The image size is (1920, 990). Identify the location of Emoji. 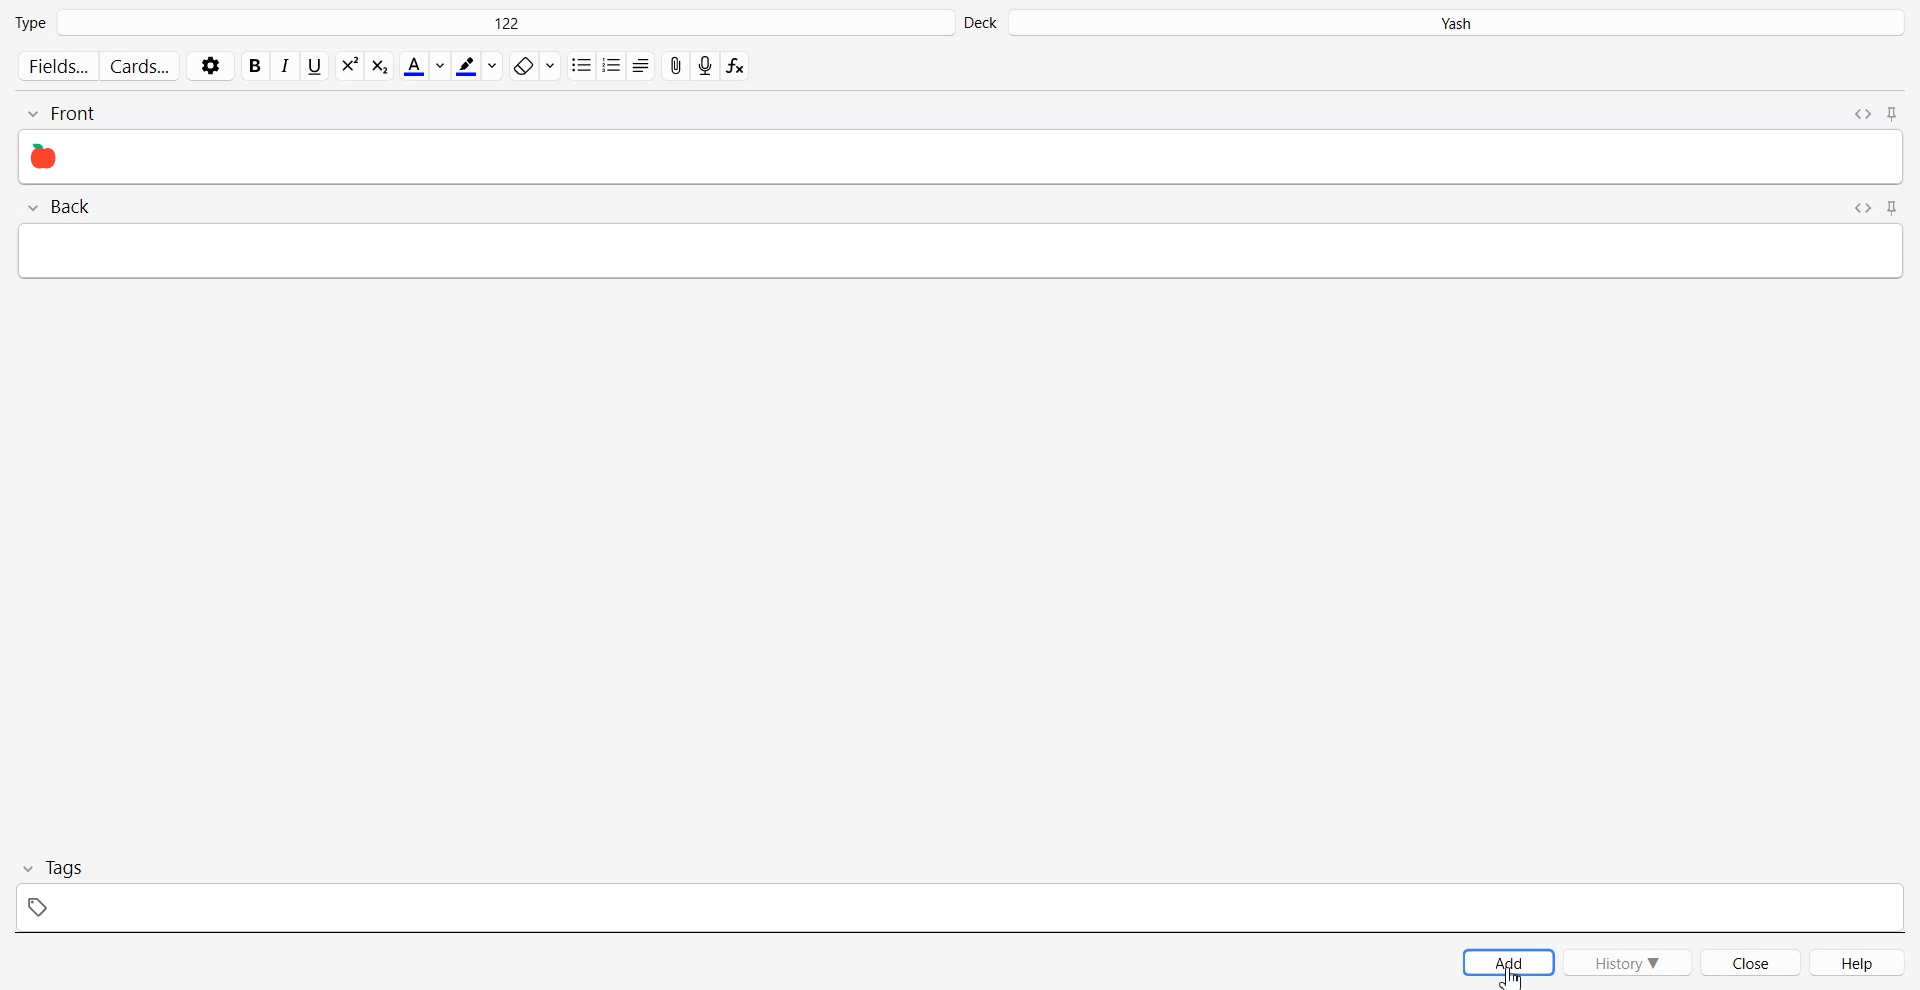
(48, 156).